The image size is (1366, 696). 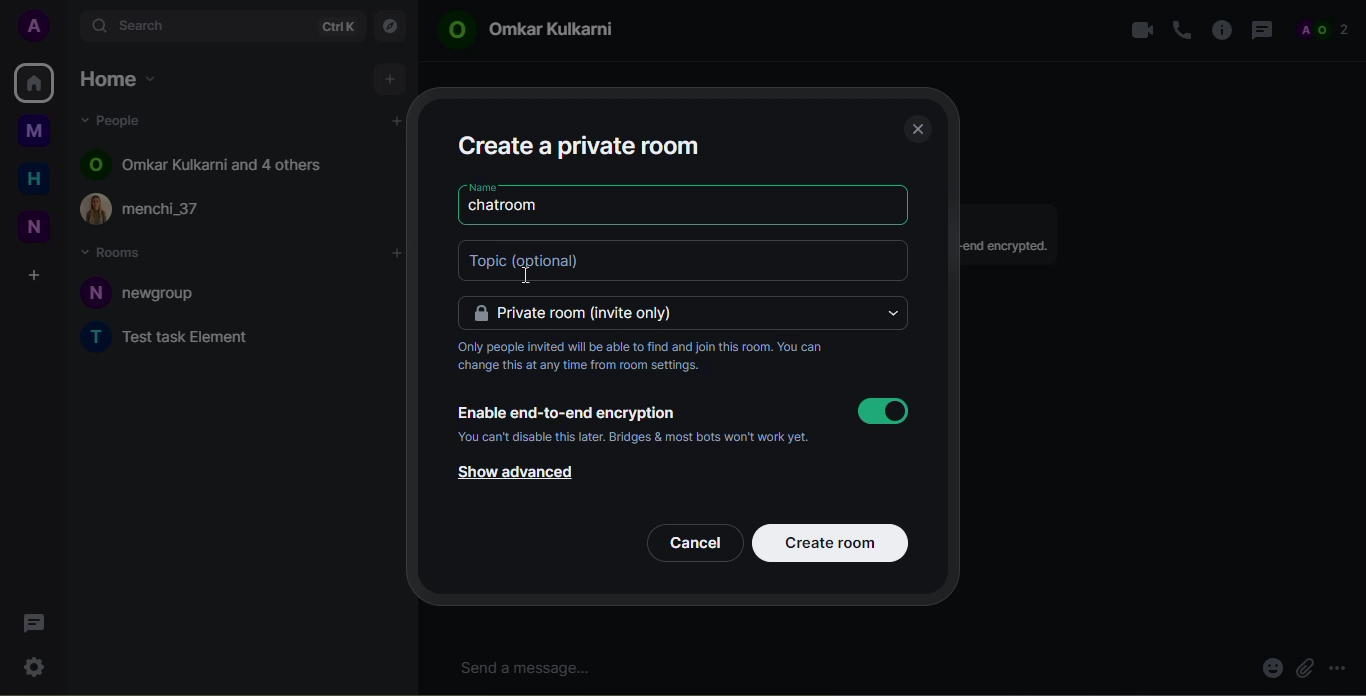 What do you see at coordinates (694, 541) in the screenshot?
I see `cancel` at bounding box center [694, 541].